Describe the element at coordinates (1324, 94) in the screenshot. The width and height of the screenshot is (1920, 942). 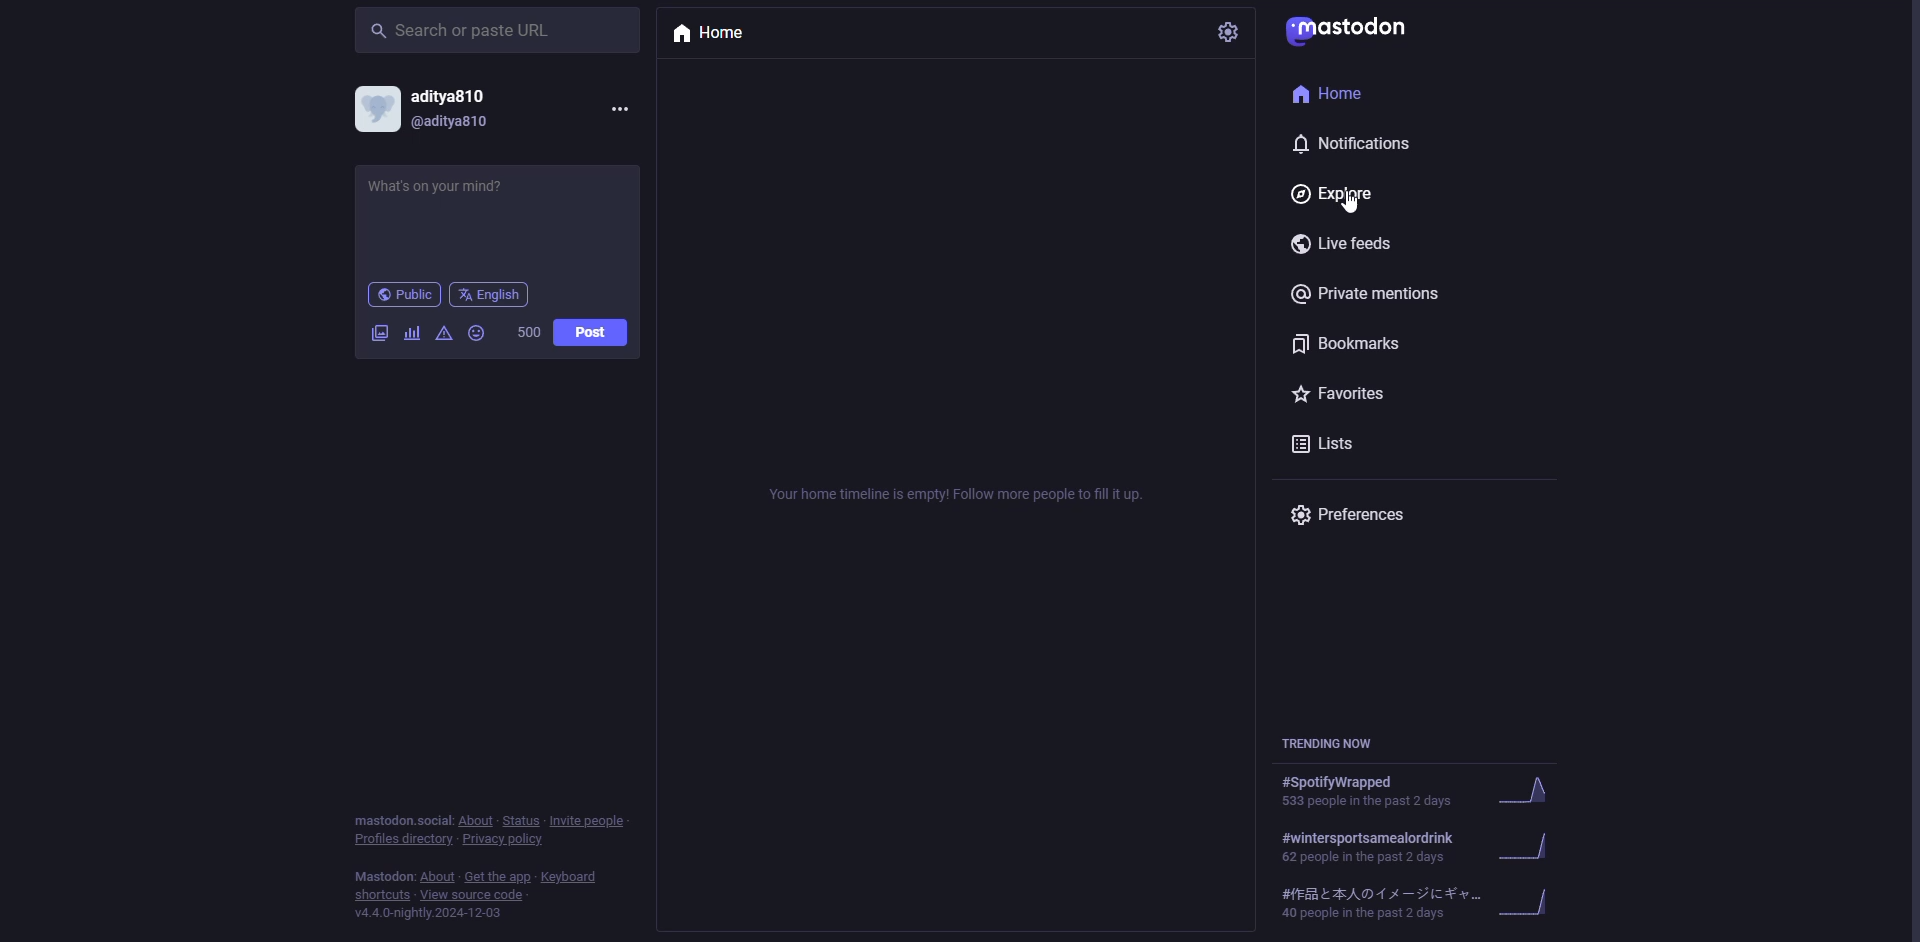
I see `home` at that location.